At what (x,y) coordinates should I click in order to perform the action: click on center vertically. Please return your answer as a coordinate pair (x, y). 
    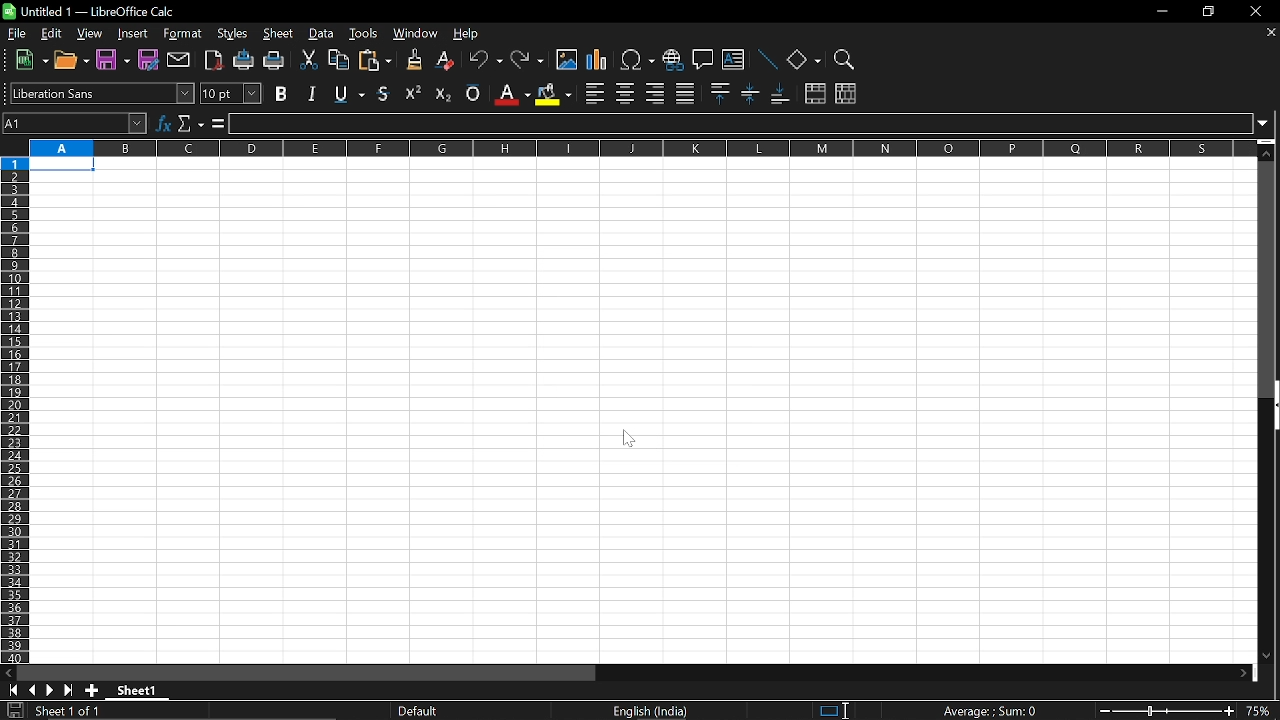
    Looking at the image, I should click on (750, 93).